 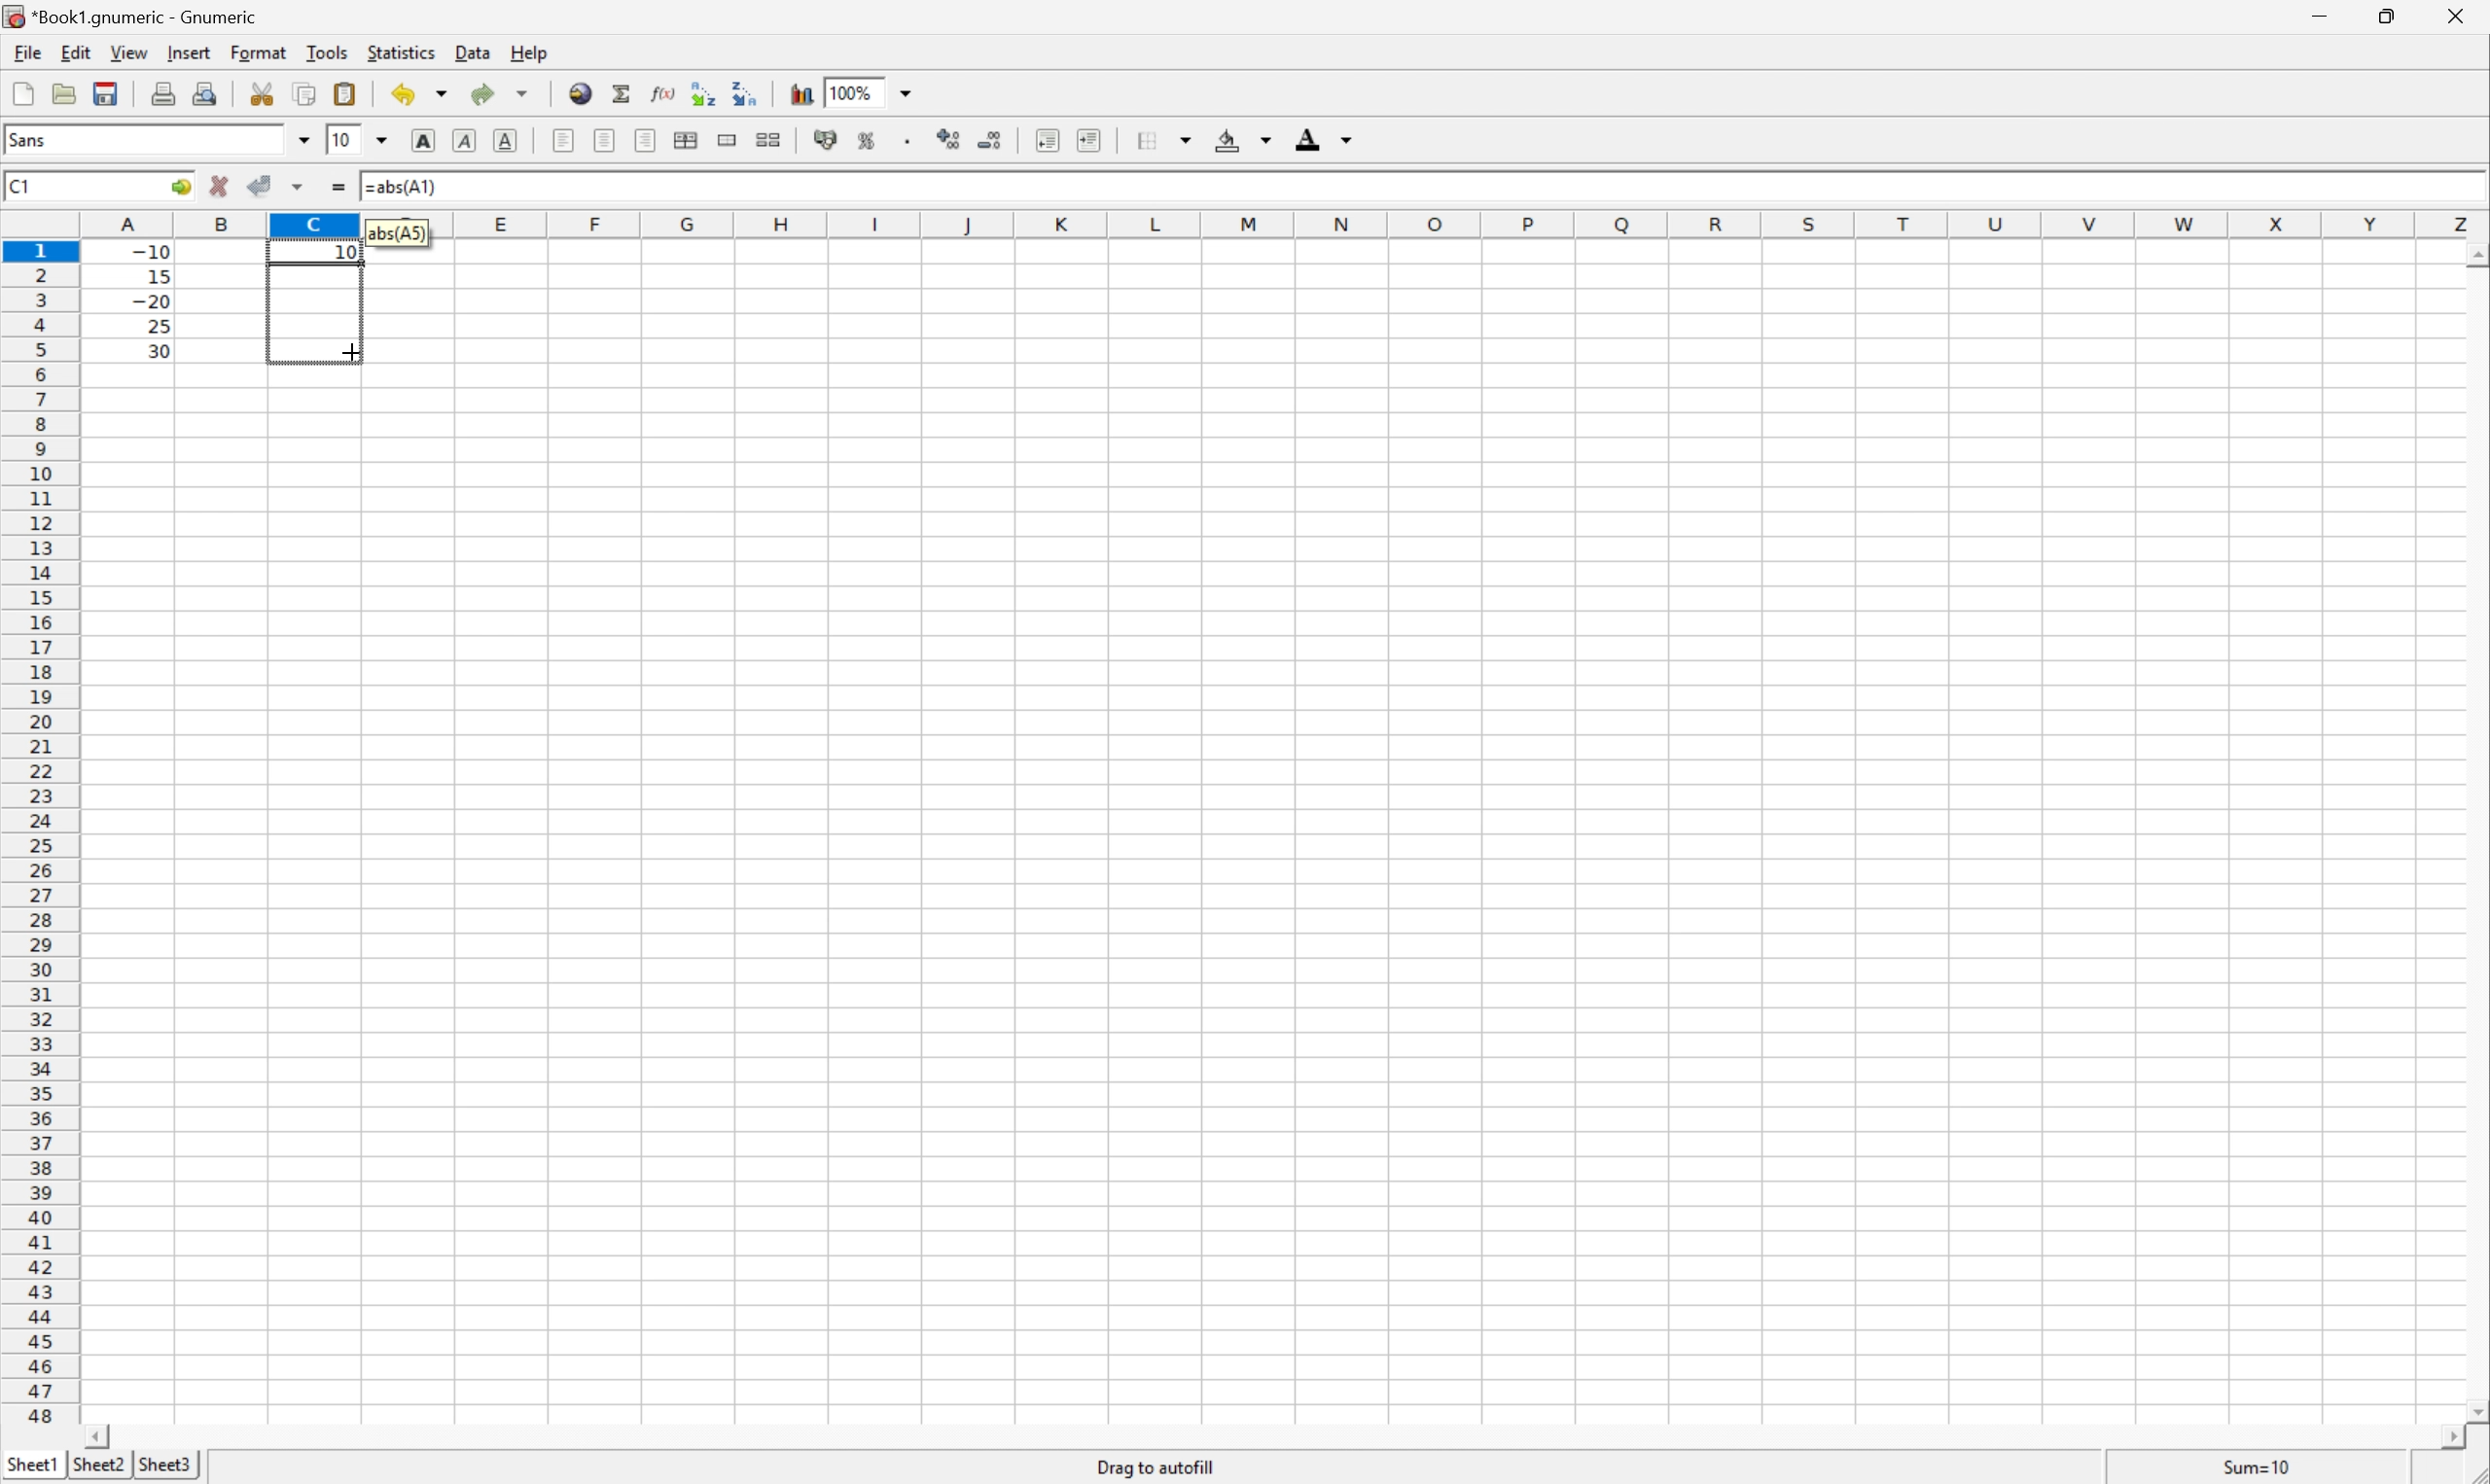 I want to click on Edit a function in current cell, so click(x=663, y=91).